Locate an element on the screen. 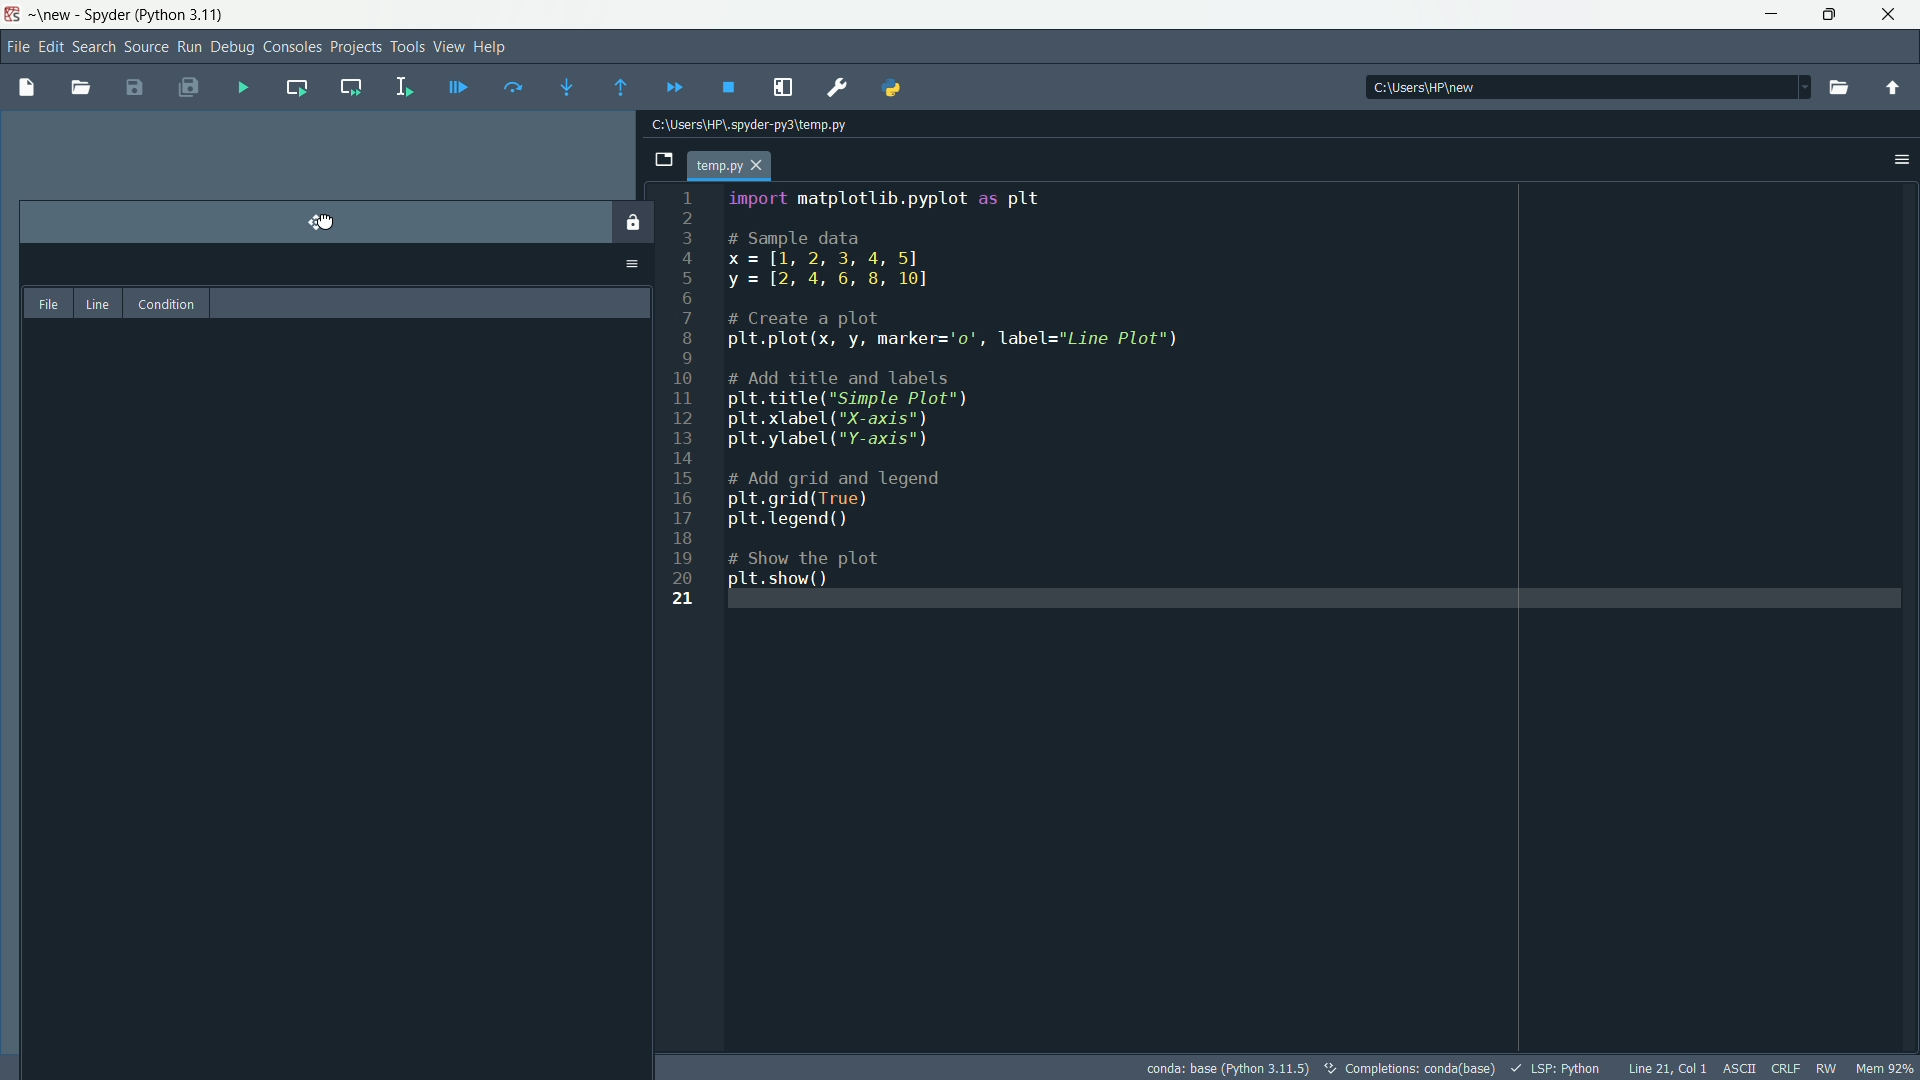  python path manager is located at coordinates (898, 88).